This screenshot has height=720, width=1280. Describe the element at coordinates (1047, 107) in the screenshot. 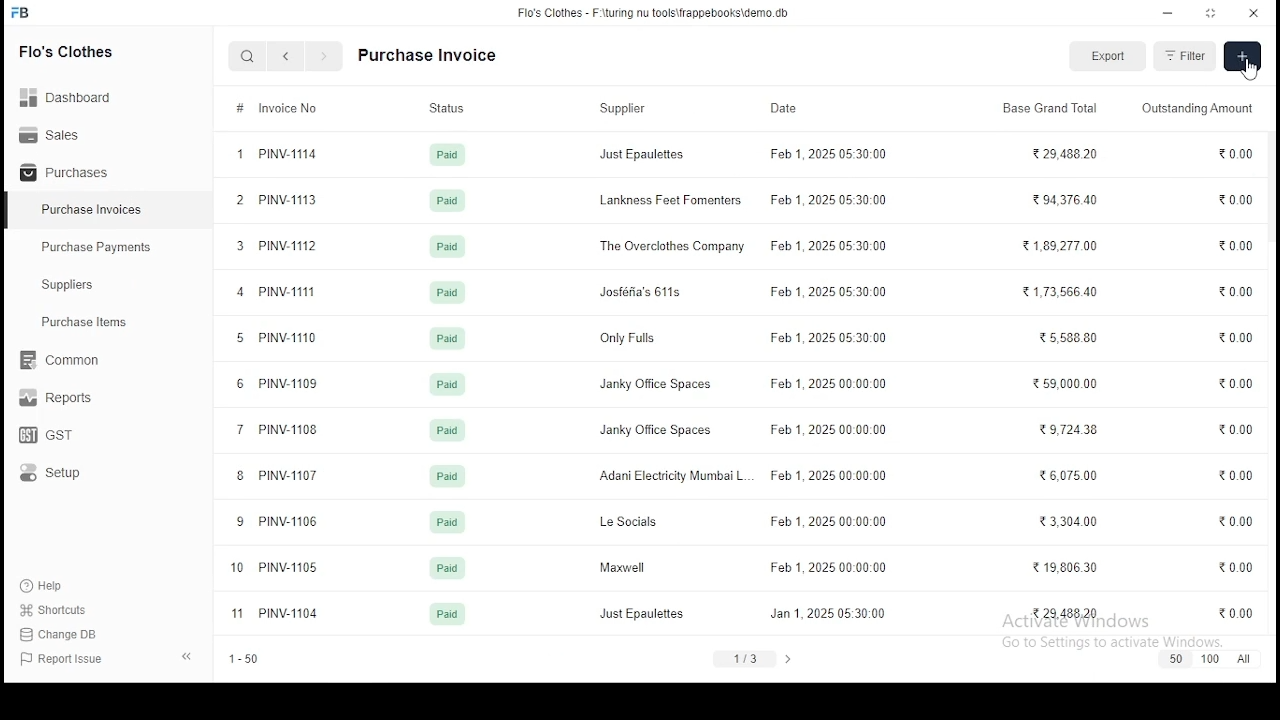

I see `Base Grand Total` at that location.